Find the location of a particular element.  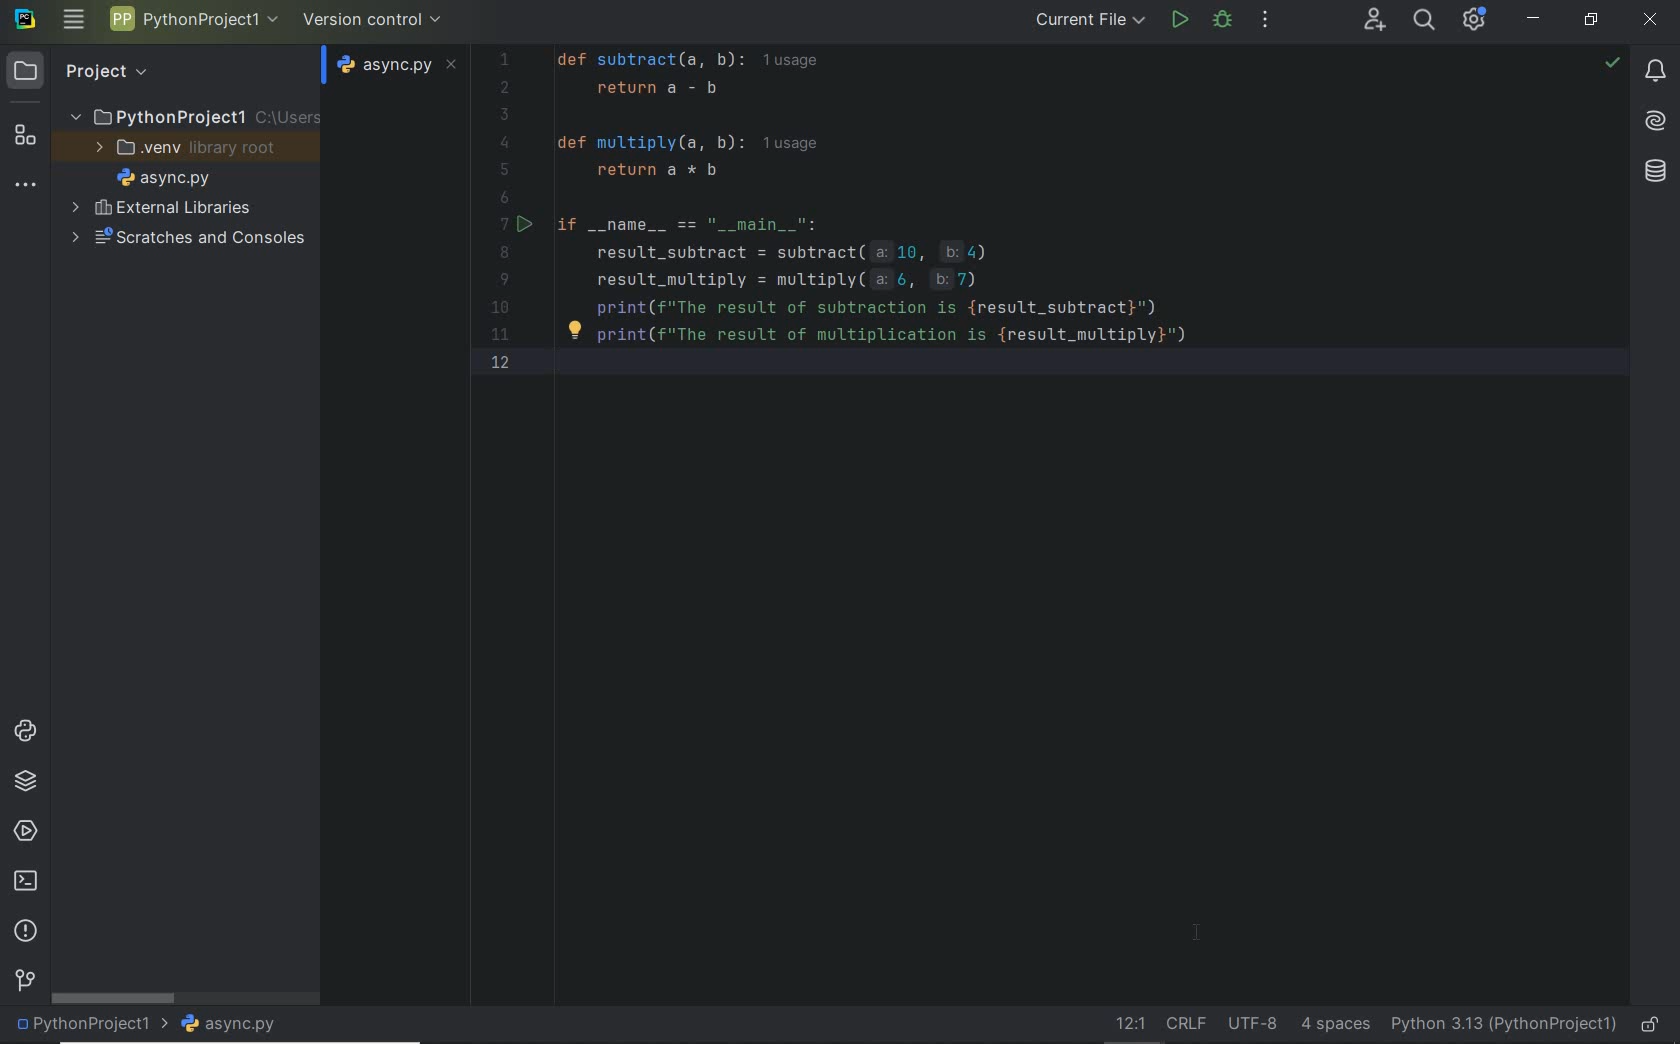

current interpreter is located at coordinates (1502, 1022).